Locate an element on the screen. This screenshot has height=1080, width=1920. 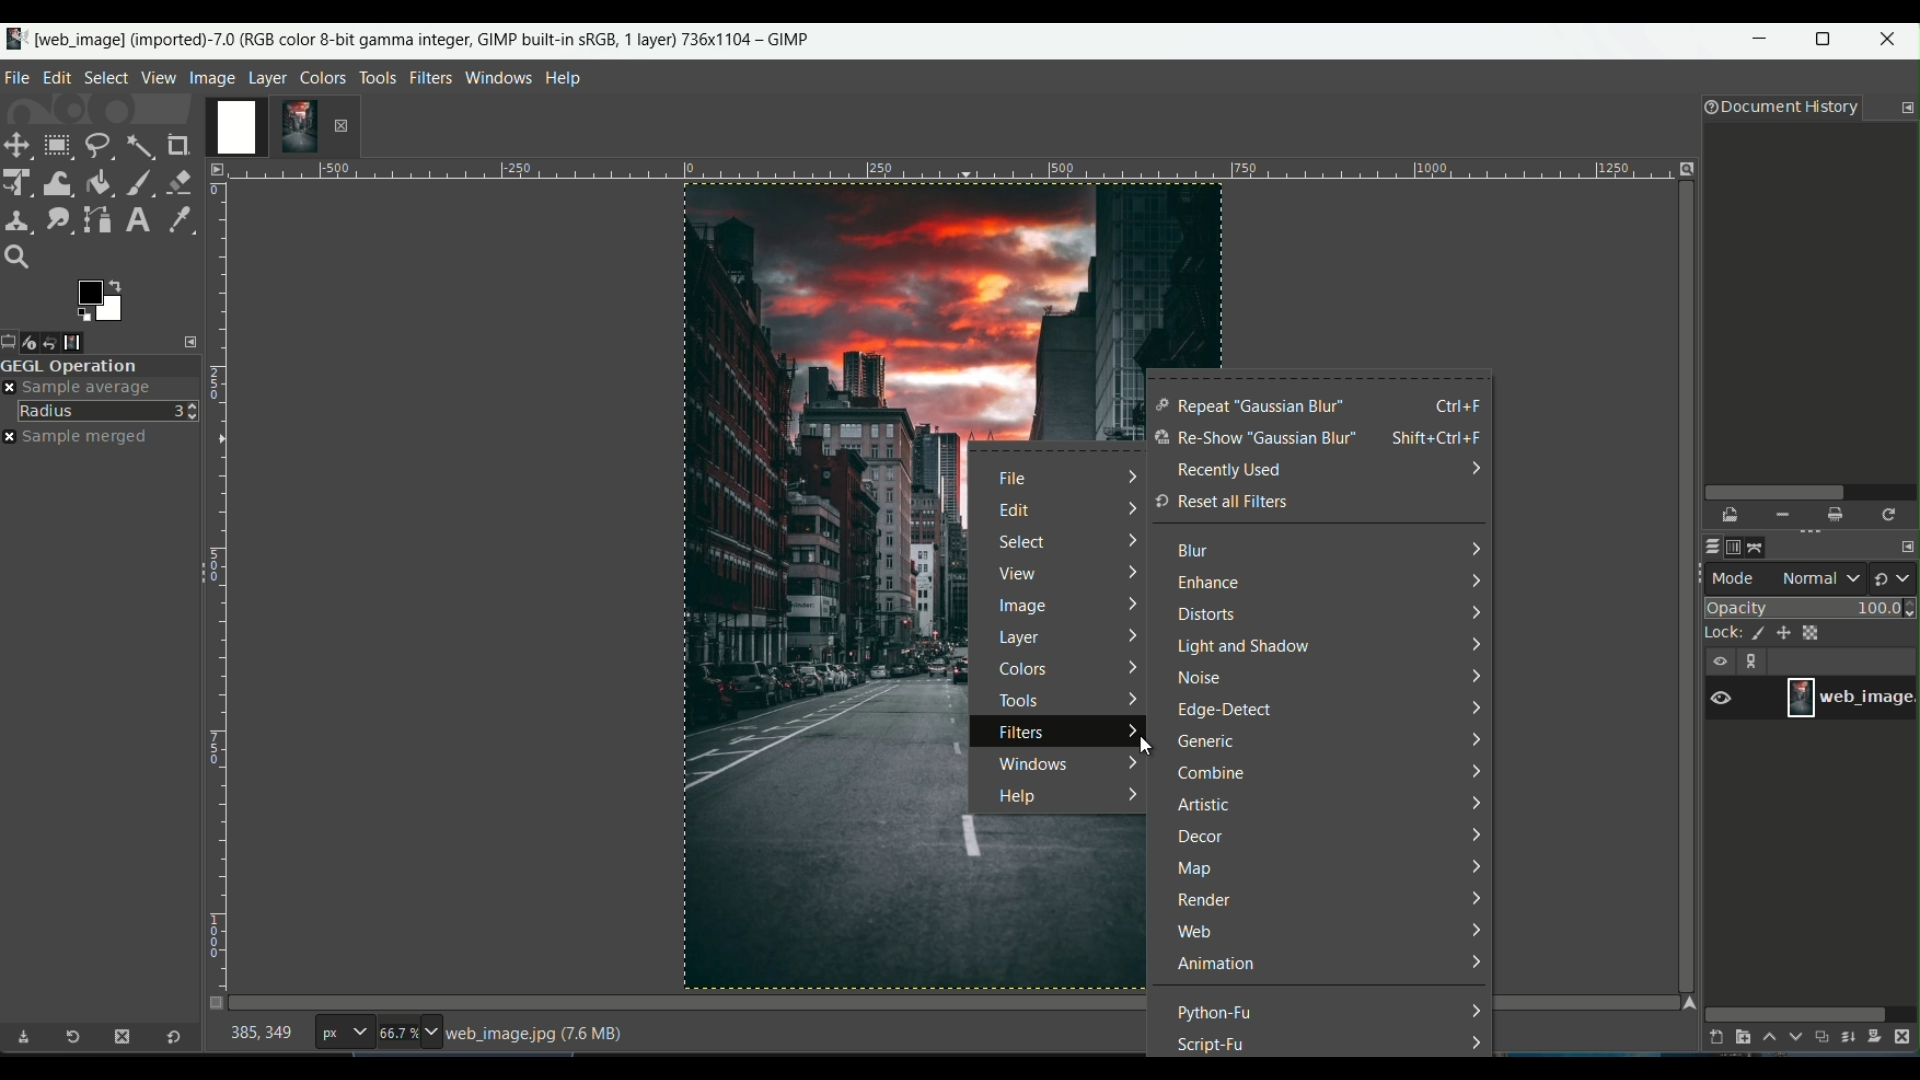
clone tool is located at coordinates (18, 219).